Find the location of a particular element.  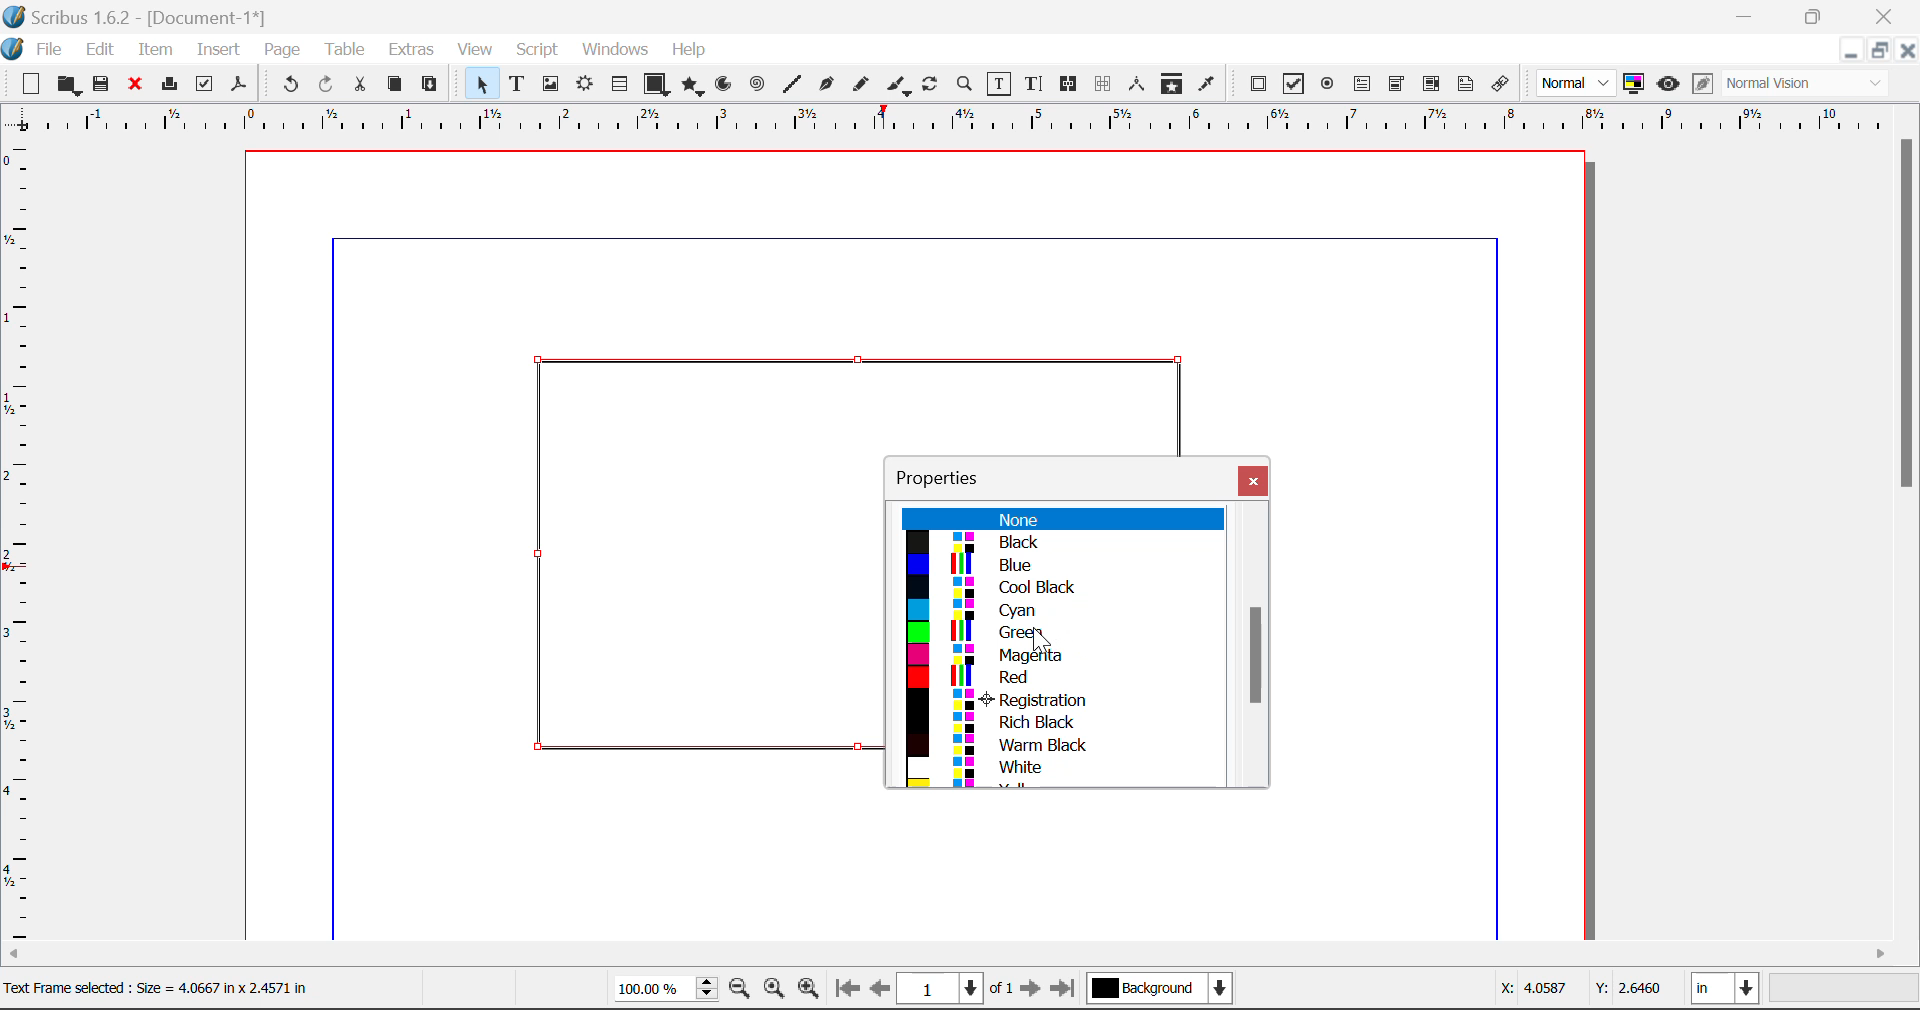

Save is located at coordinates (103, 84).